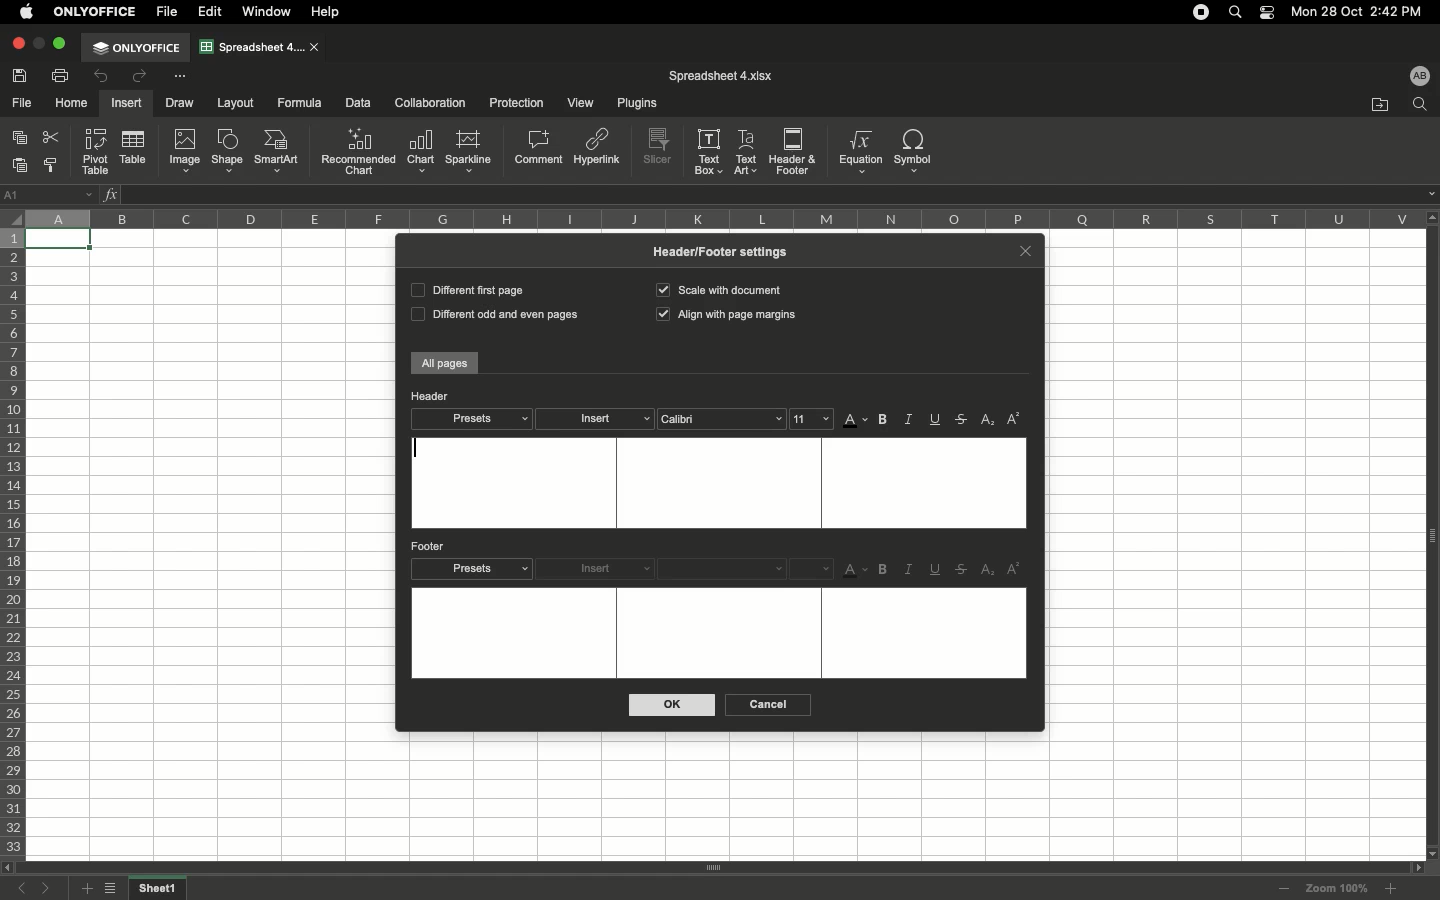 This screenshot has height=900, width=1440. I want to click on Equation, so click(858, 151).